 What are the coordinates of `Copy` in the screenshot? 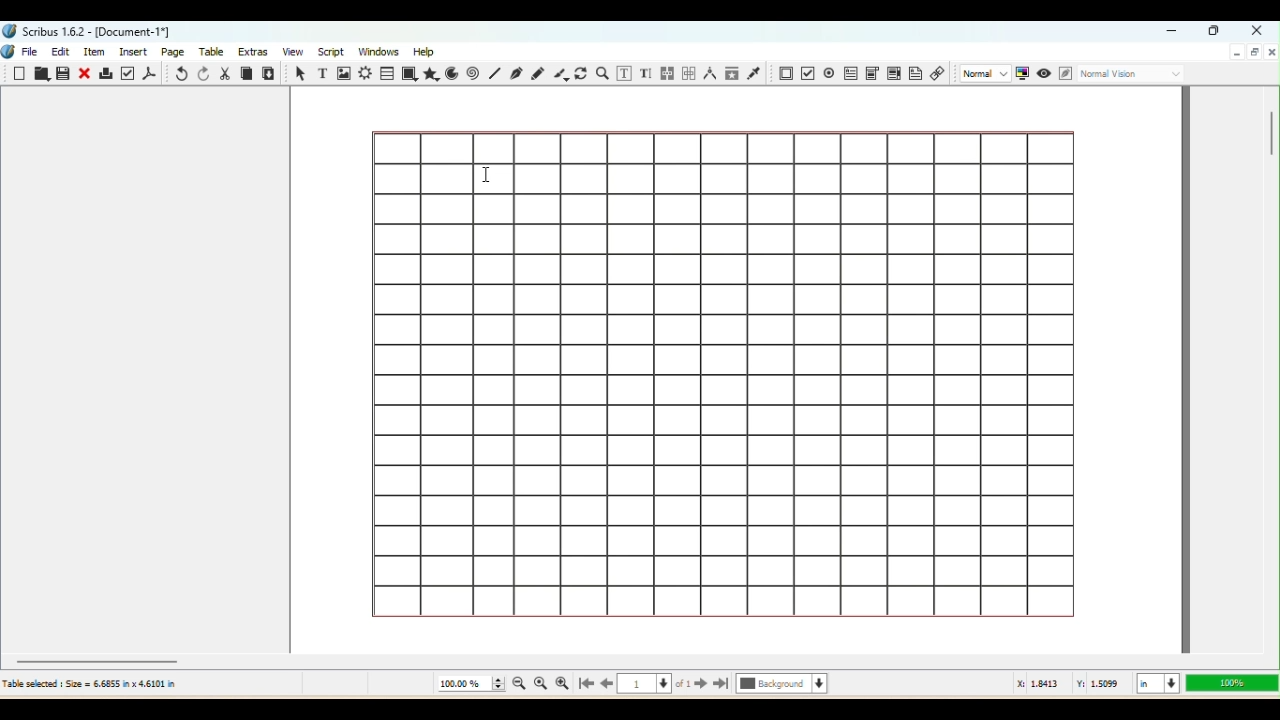 It's located at (246, 73).